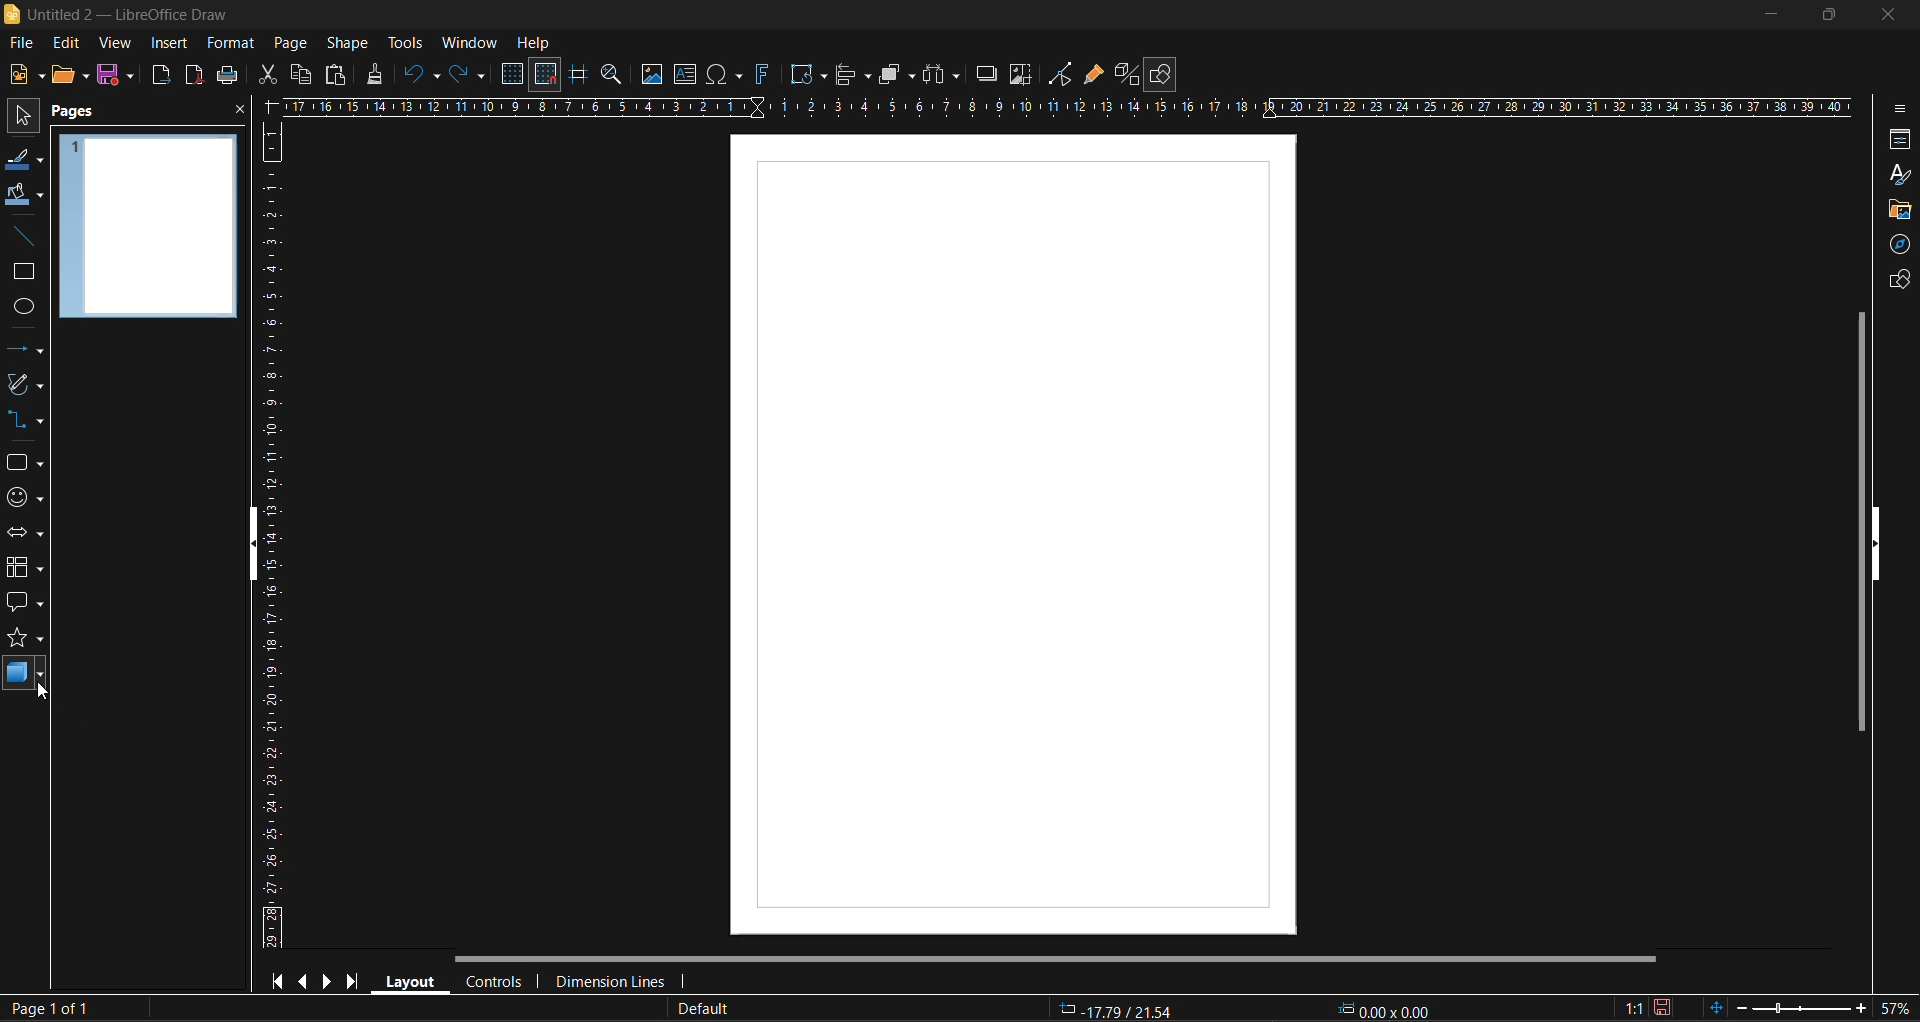 The height and width of the screenshot is (1022, 1920). I want to click on align objects, so click(851, 76).